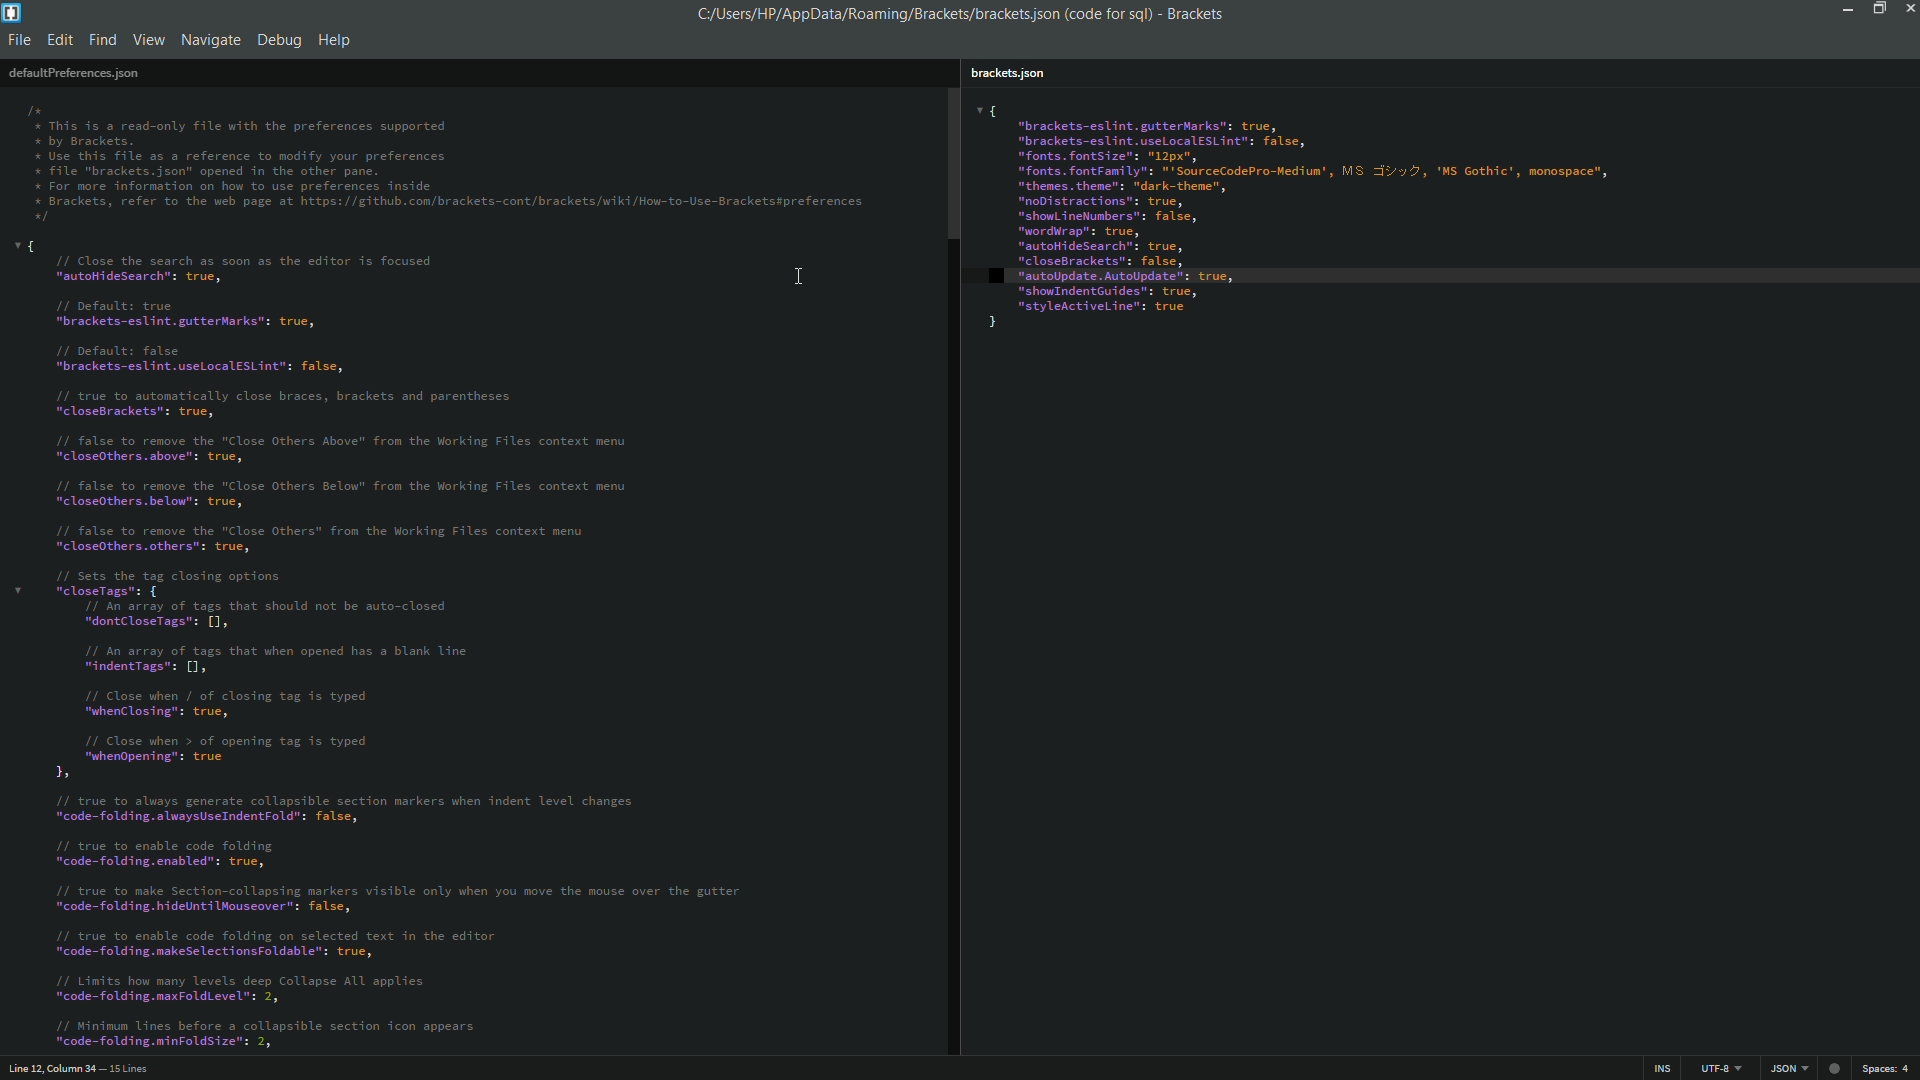 Image resolution: width=1920 pixels, height=1080 pixels. Describe the element at coordinates (1014, 70) in the screenshot. I see `brackets.json` at that location.